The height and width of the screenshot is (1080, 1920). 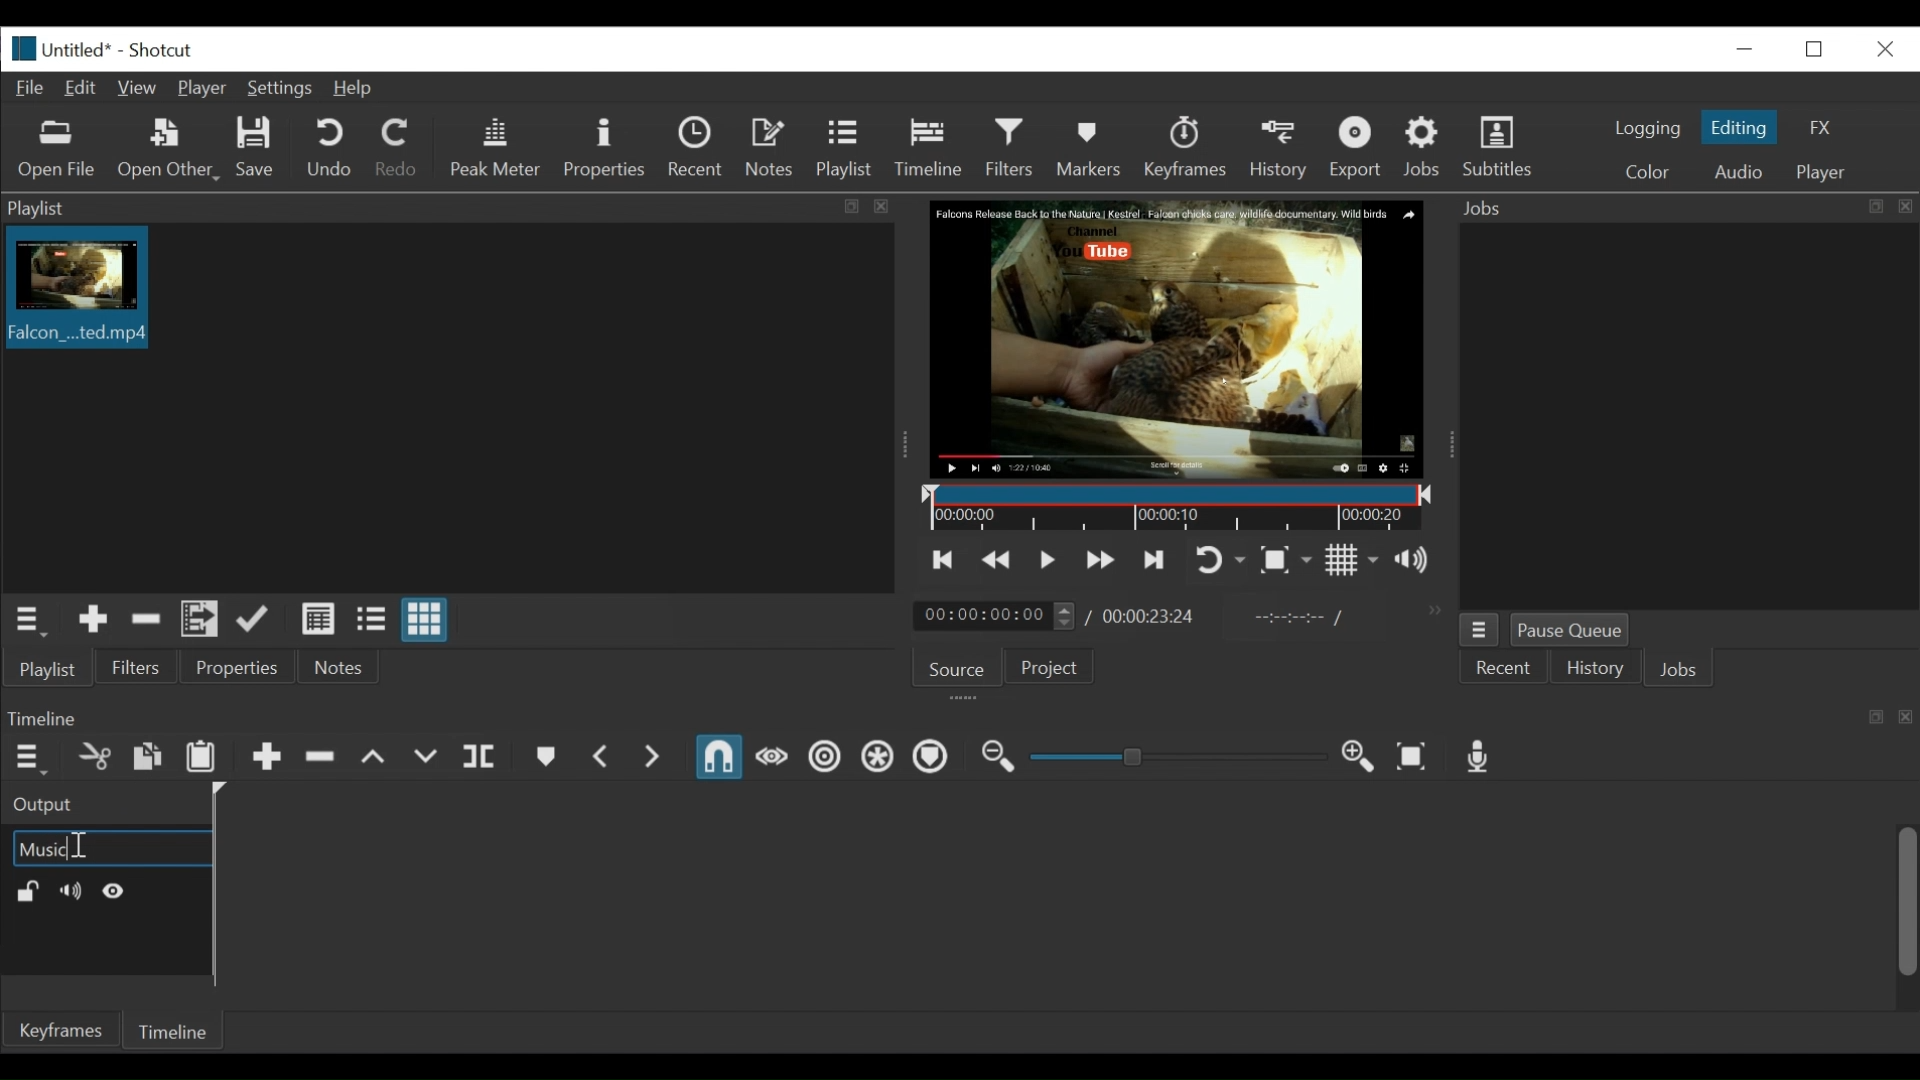 What do you see at coordinates (697, 149) in the screenshot?
I see `Recent` at bounding box center [697, 149].